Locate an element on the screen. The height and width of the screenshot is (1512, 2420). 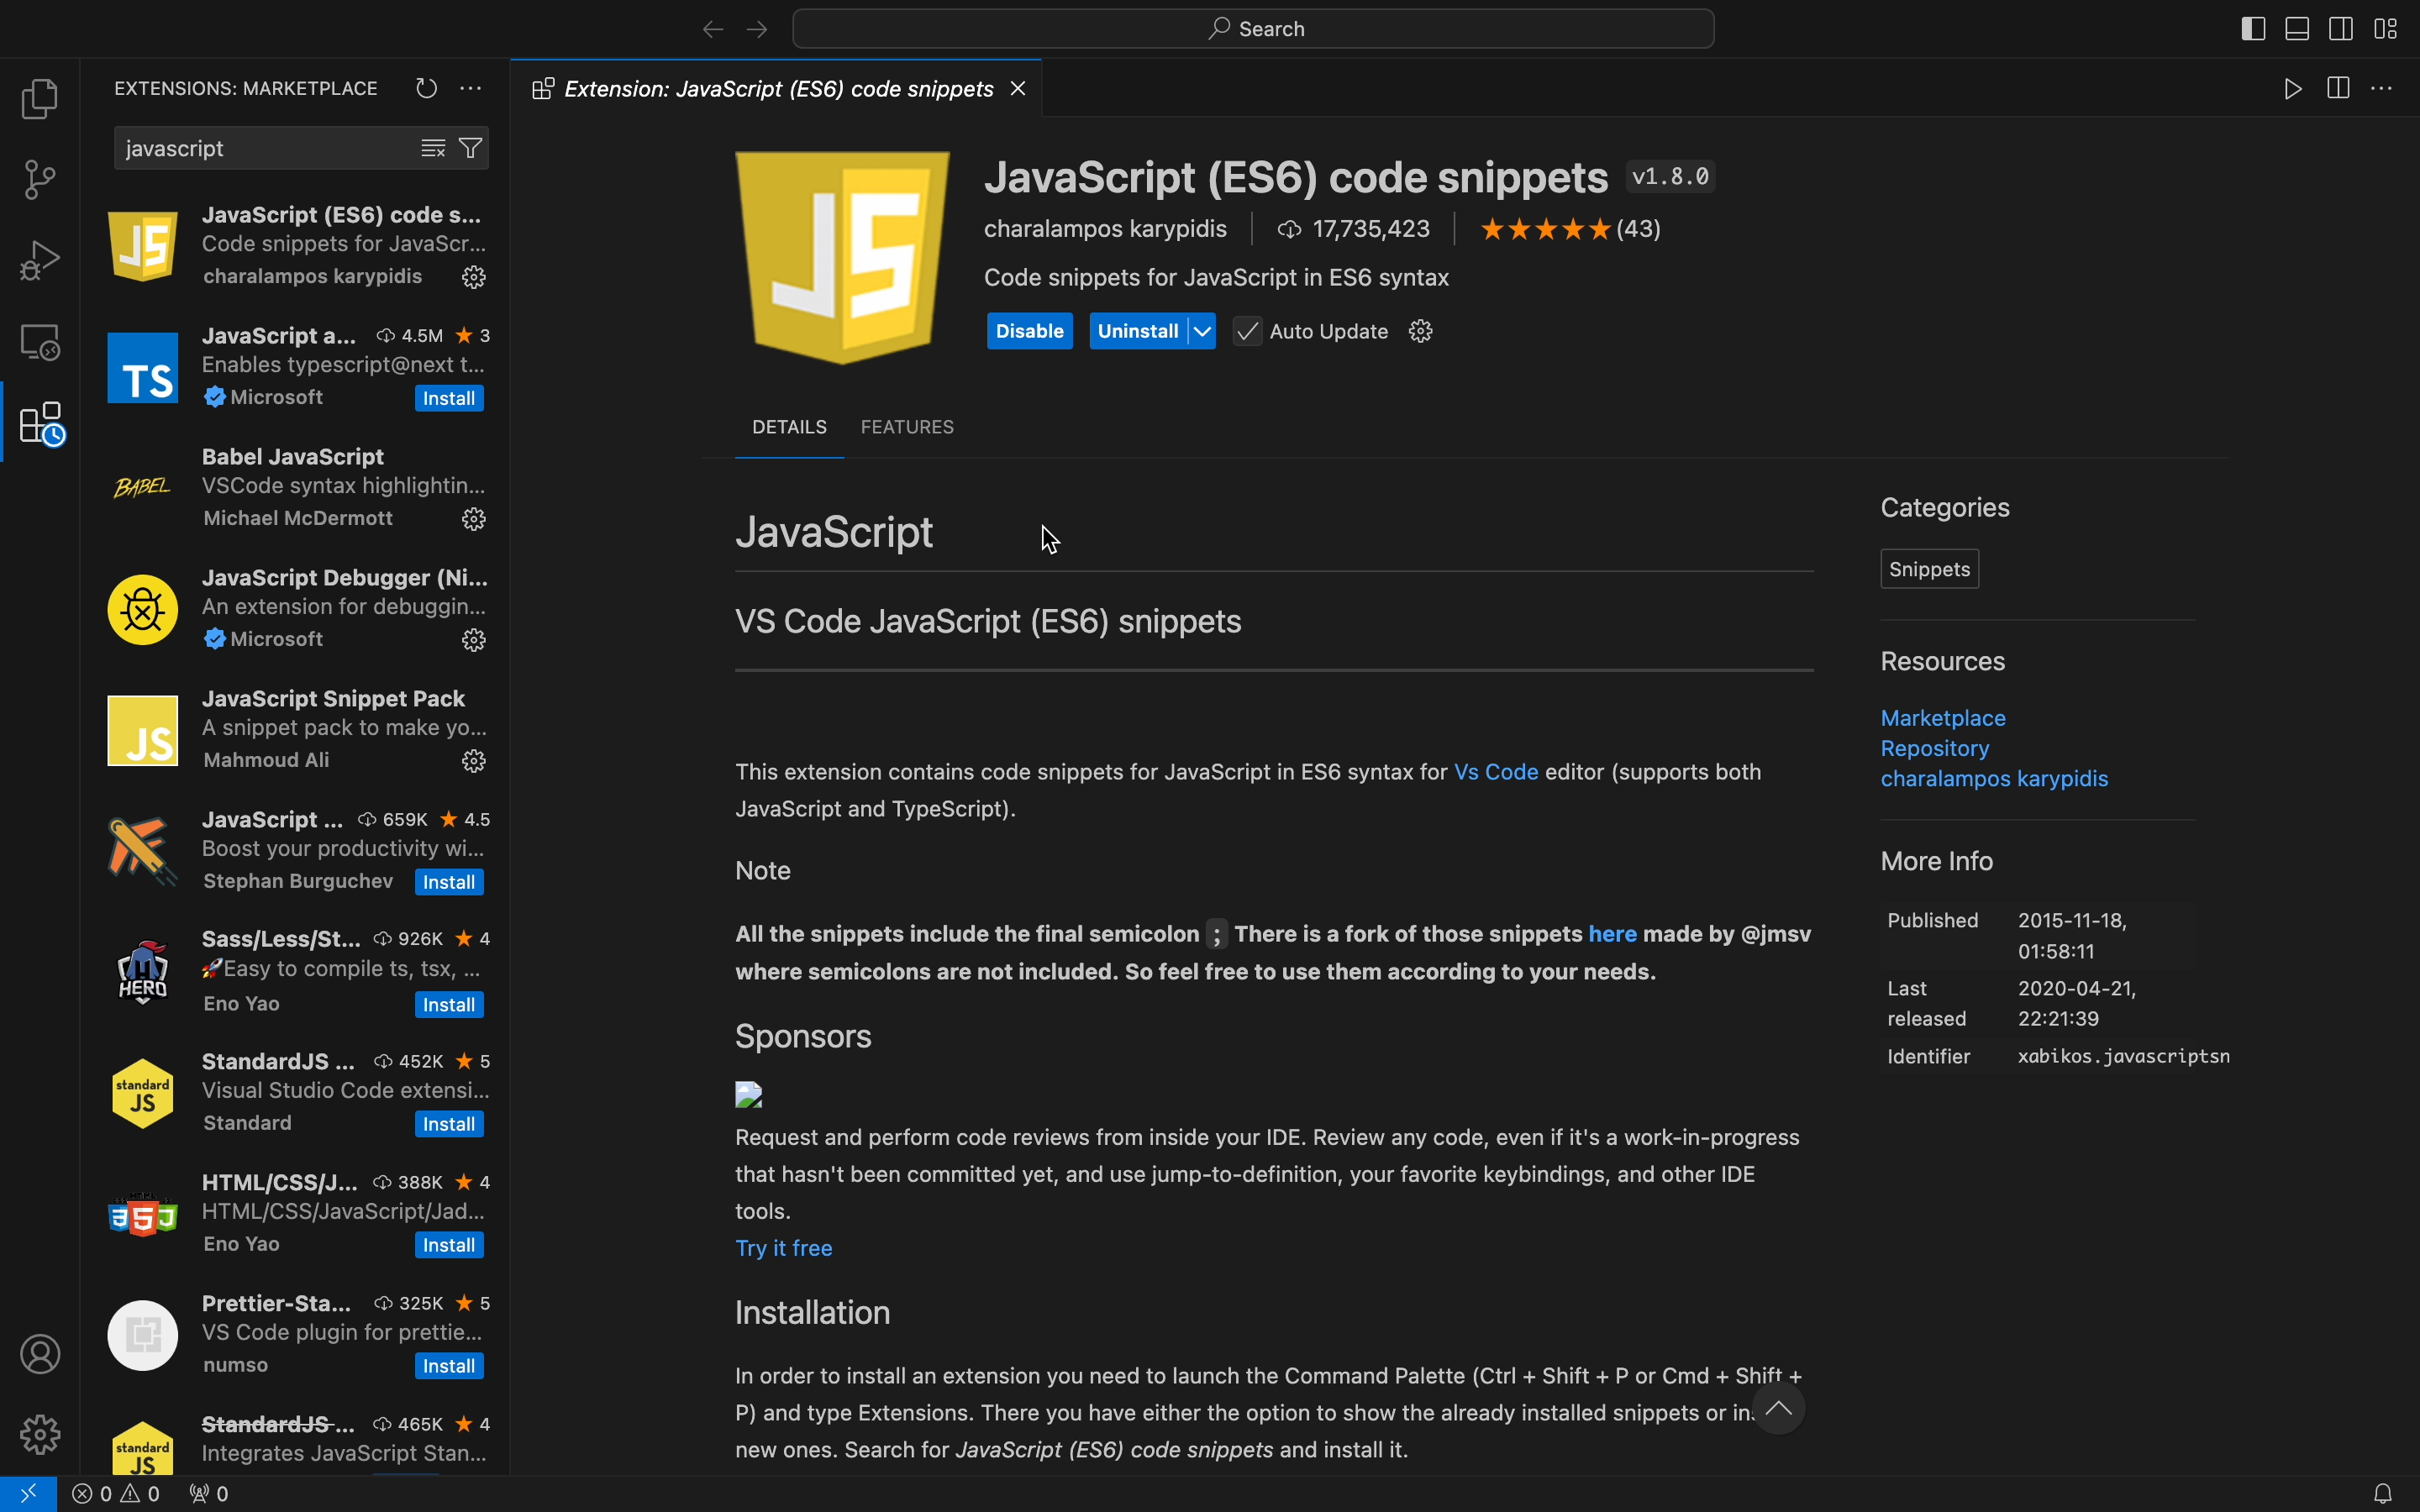
@5 Extension: JavaScript (ES6) code snippets X is located at coordinates (779, 87).